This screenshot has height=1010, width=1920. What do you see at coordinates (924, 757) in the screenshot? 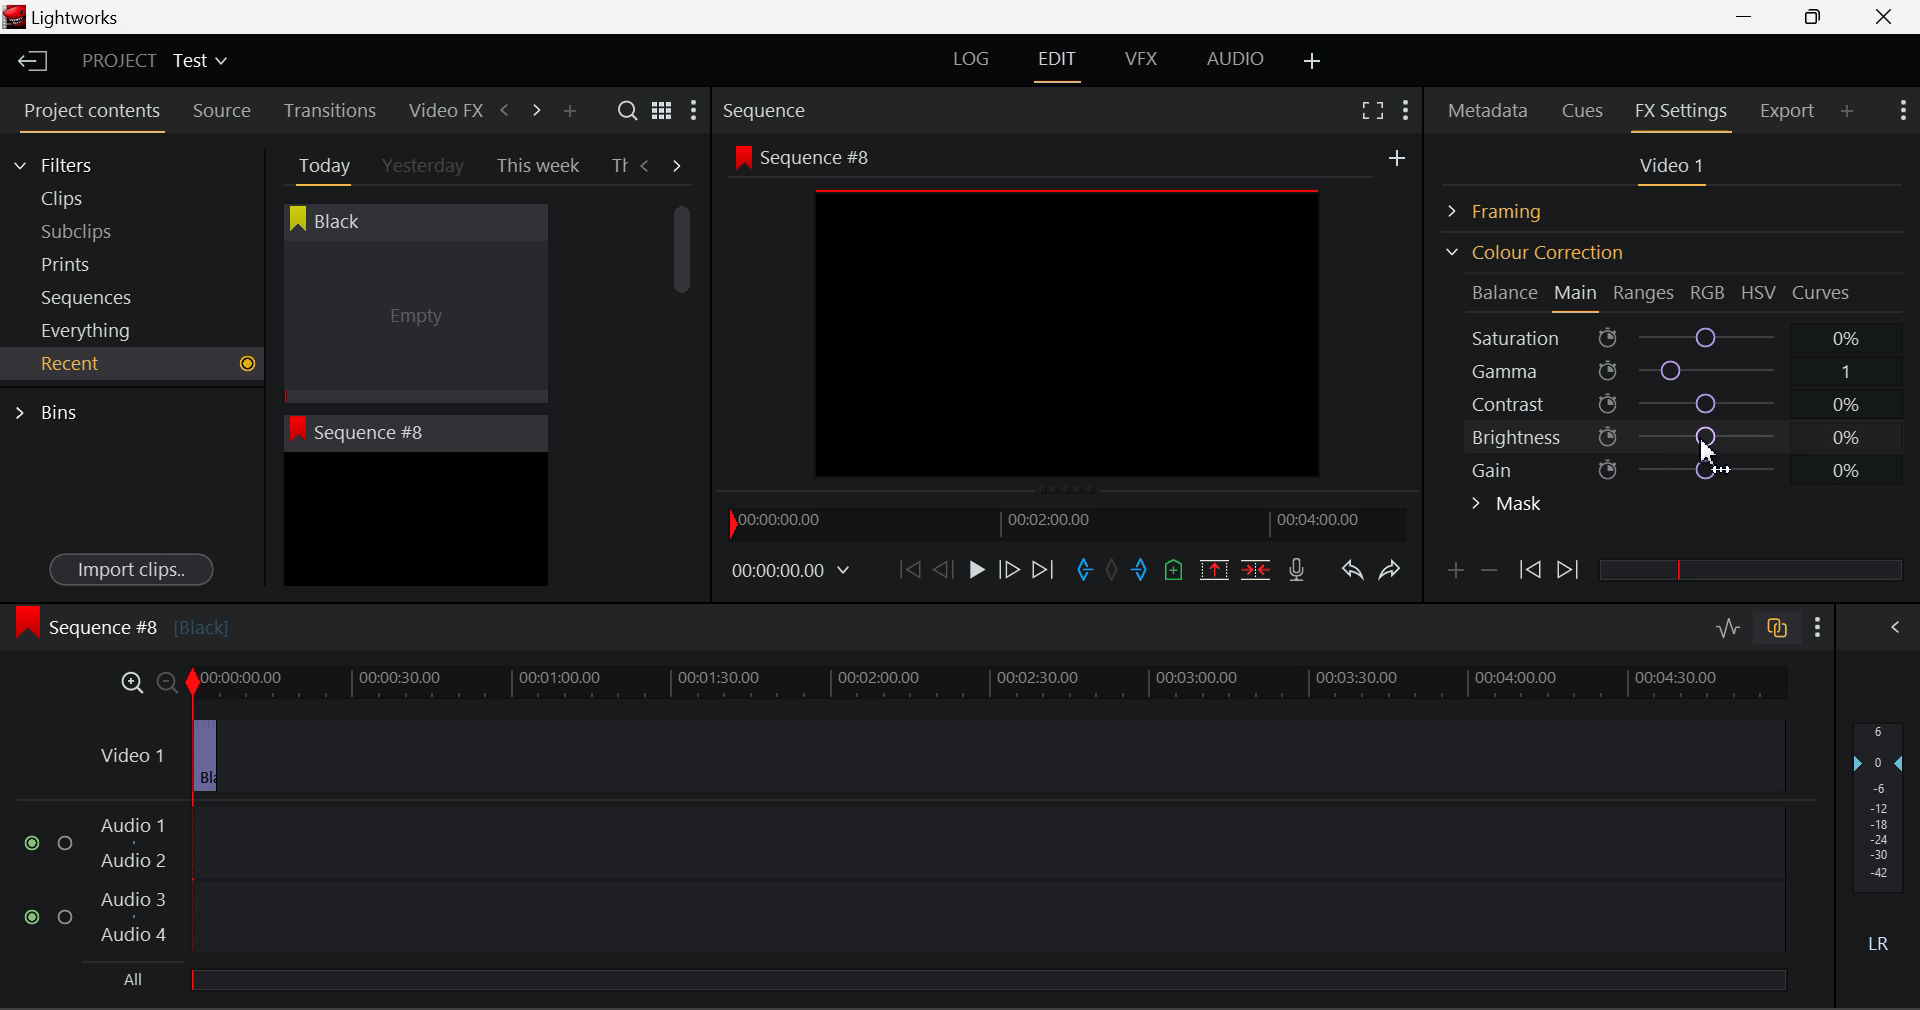
I see `Clip 2 Deleted` at bounding box center [924, 757].